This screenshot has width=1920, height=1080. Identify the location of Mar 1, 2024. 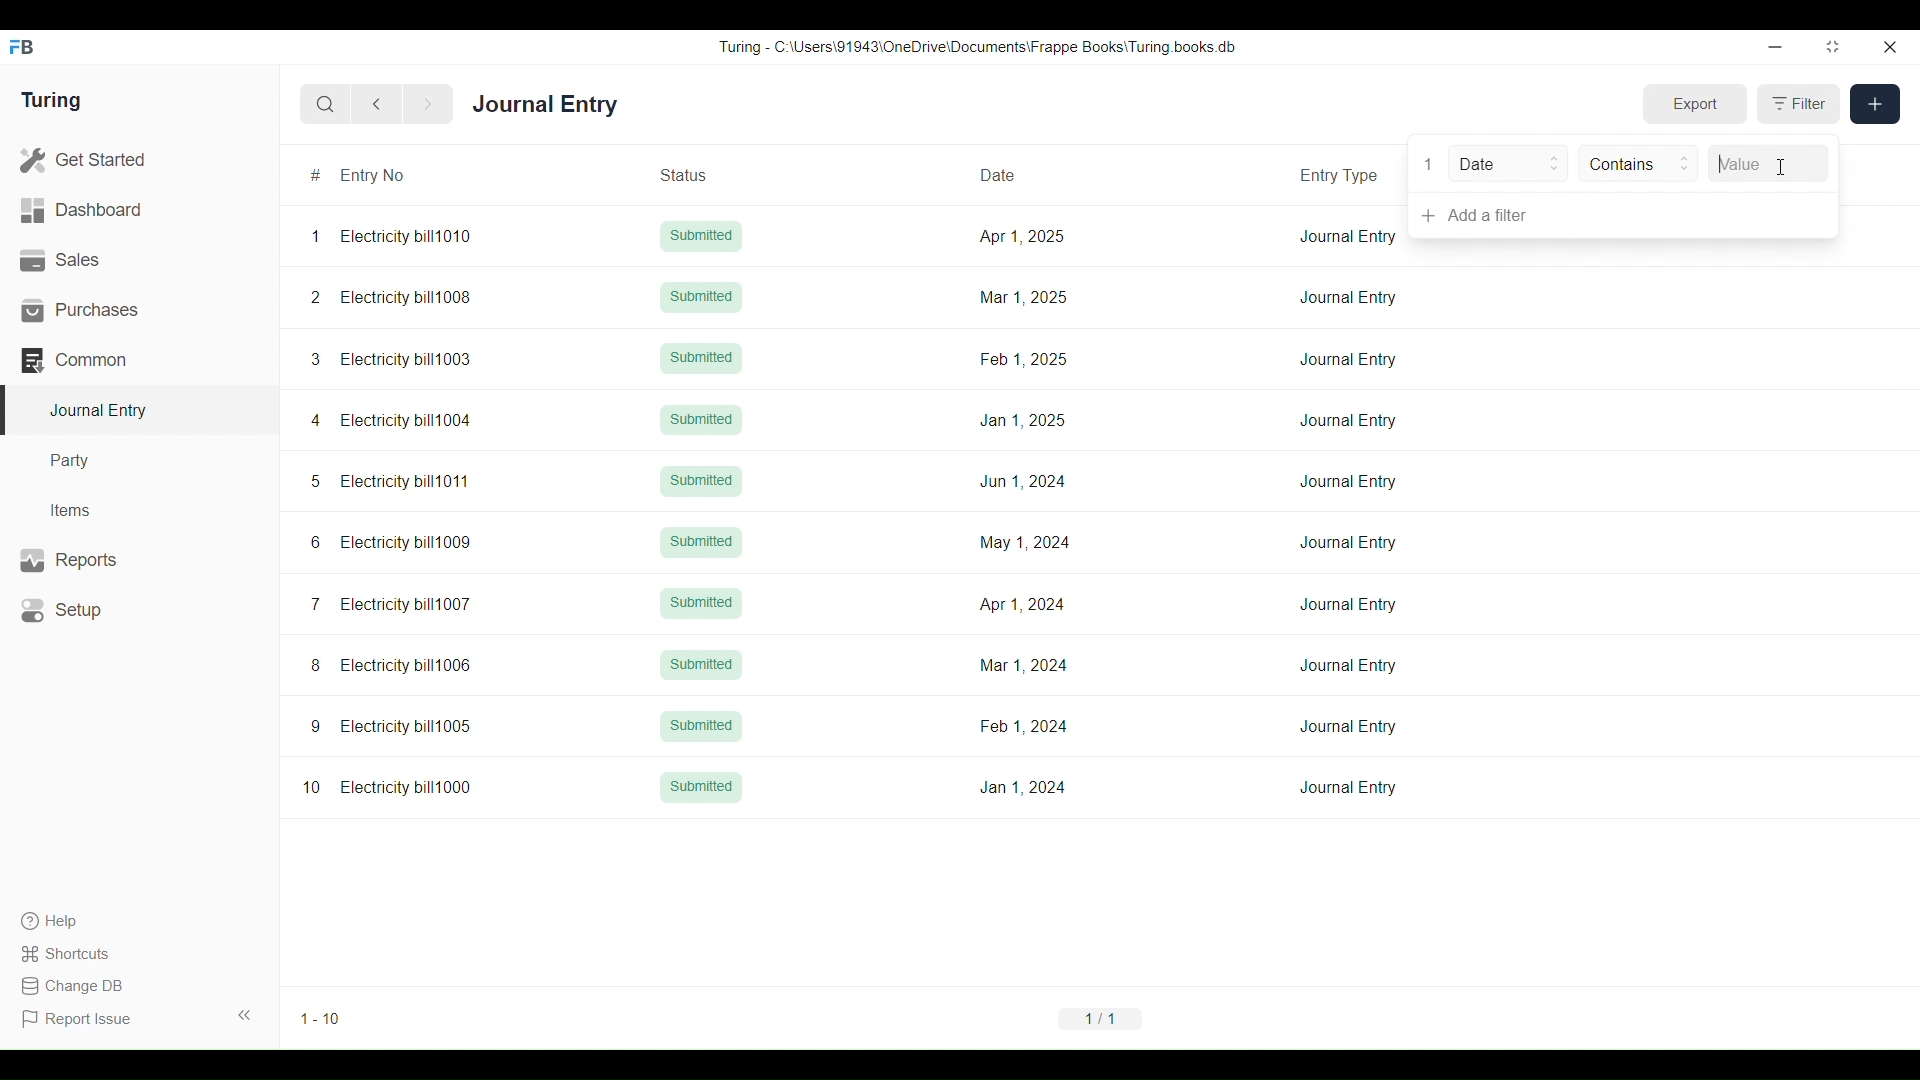
(1024, 665).